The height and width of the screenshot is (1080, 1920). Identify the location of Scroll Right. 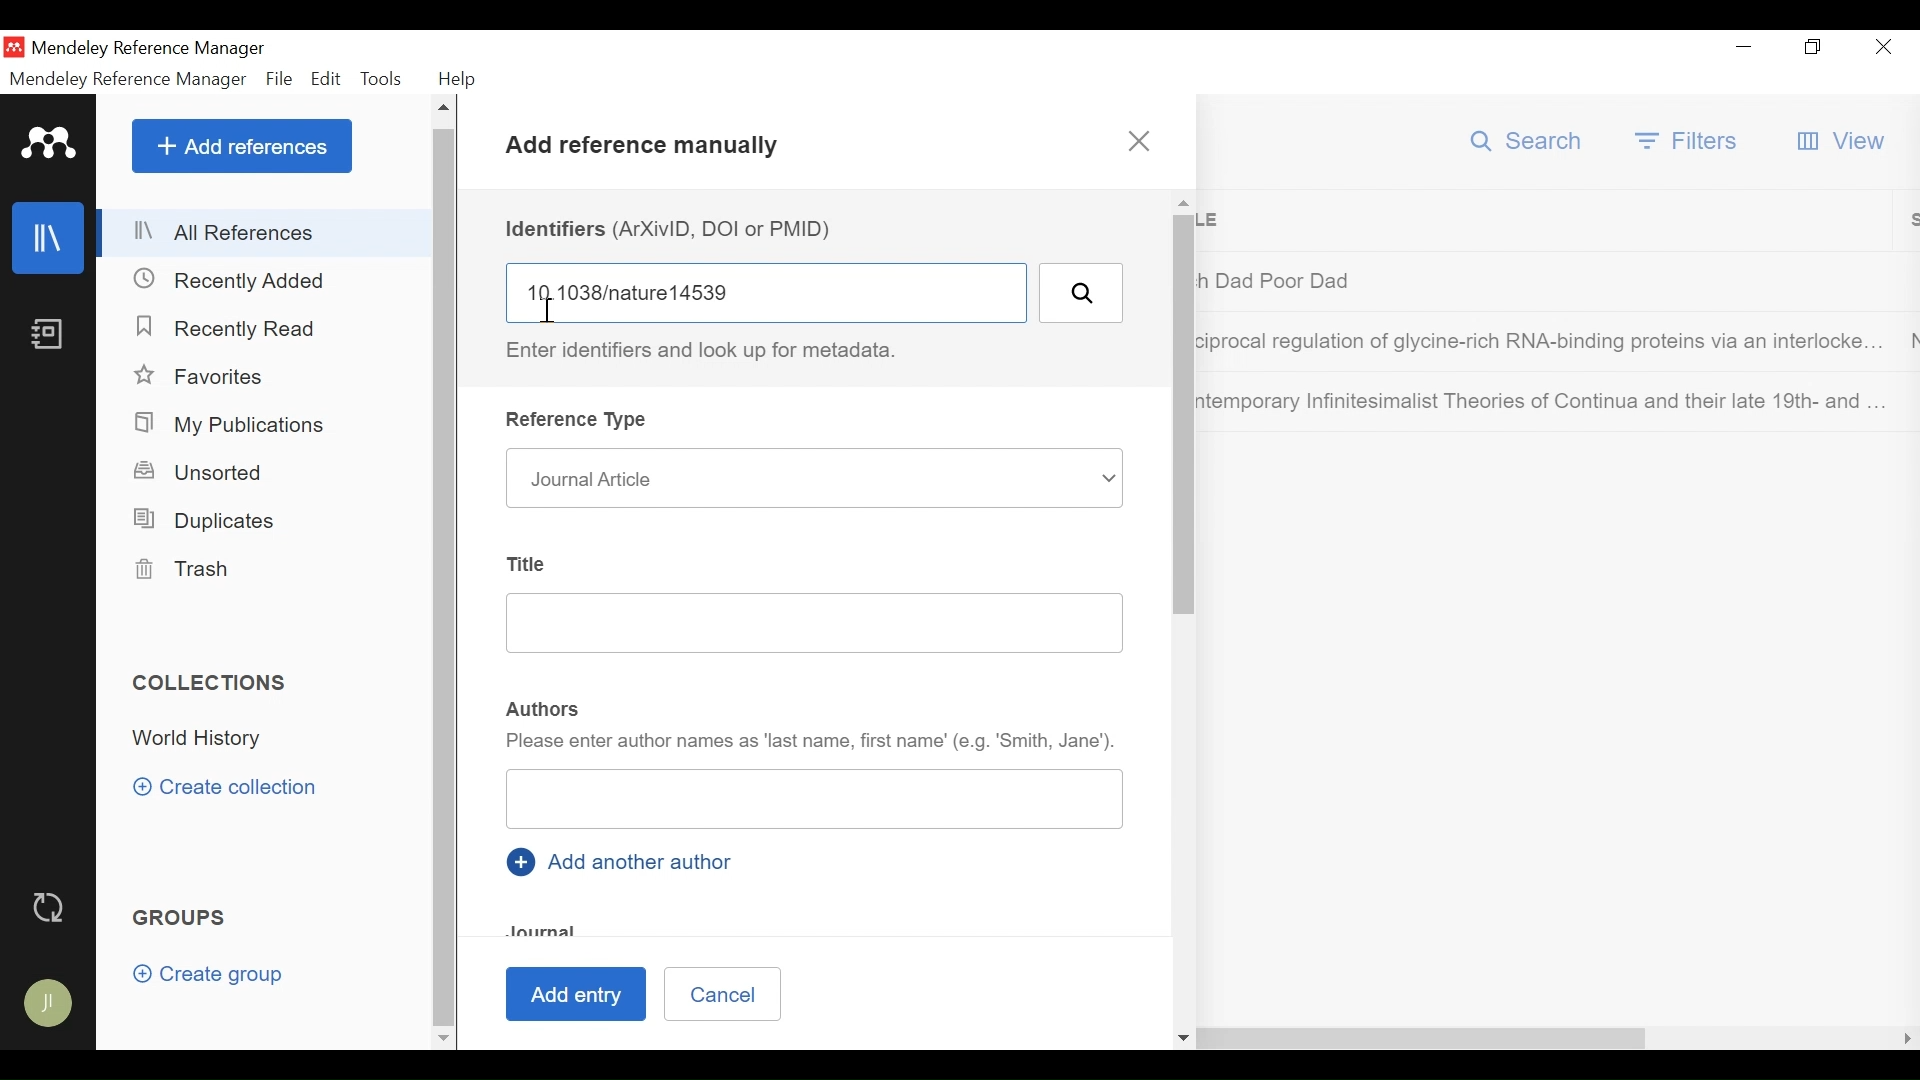
(1908, 1039).